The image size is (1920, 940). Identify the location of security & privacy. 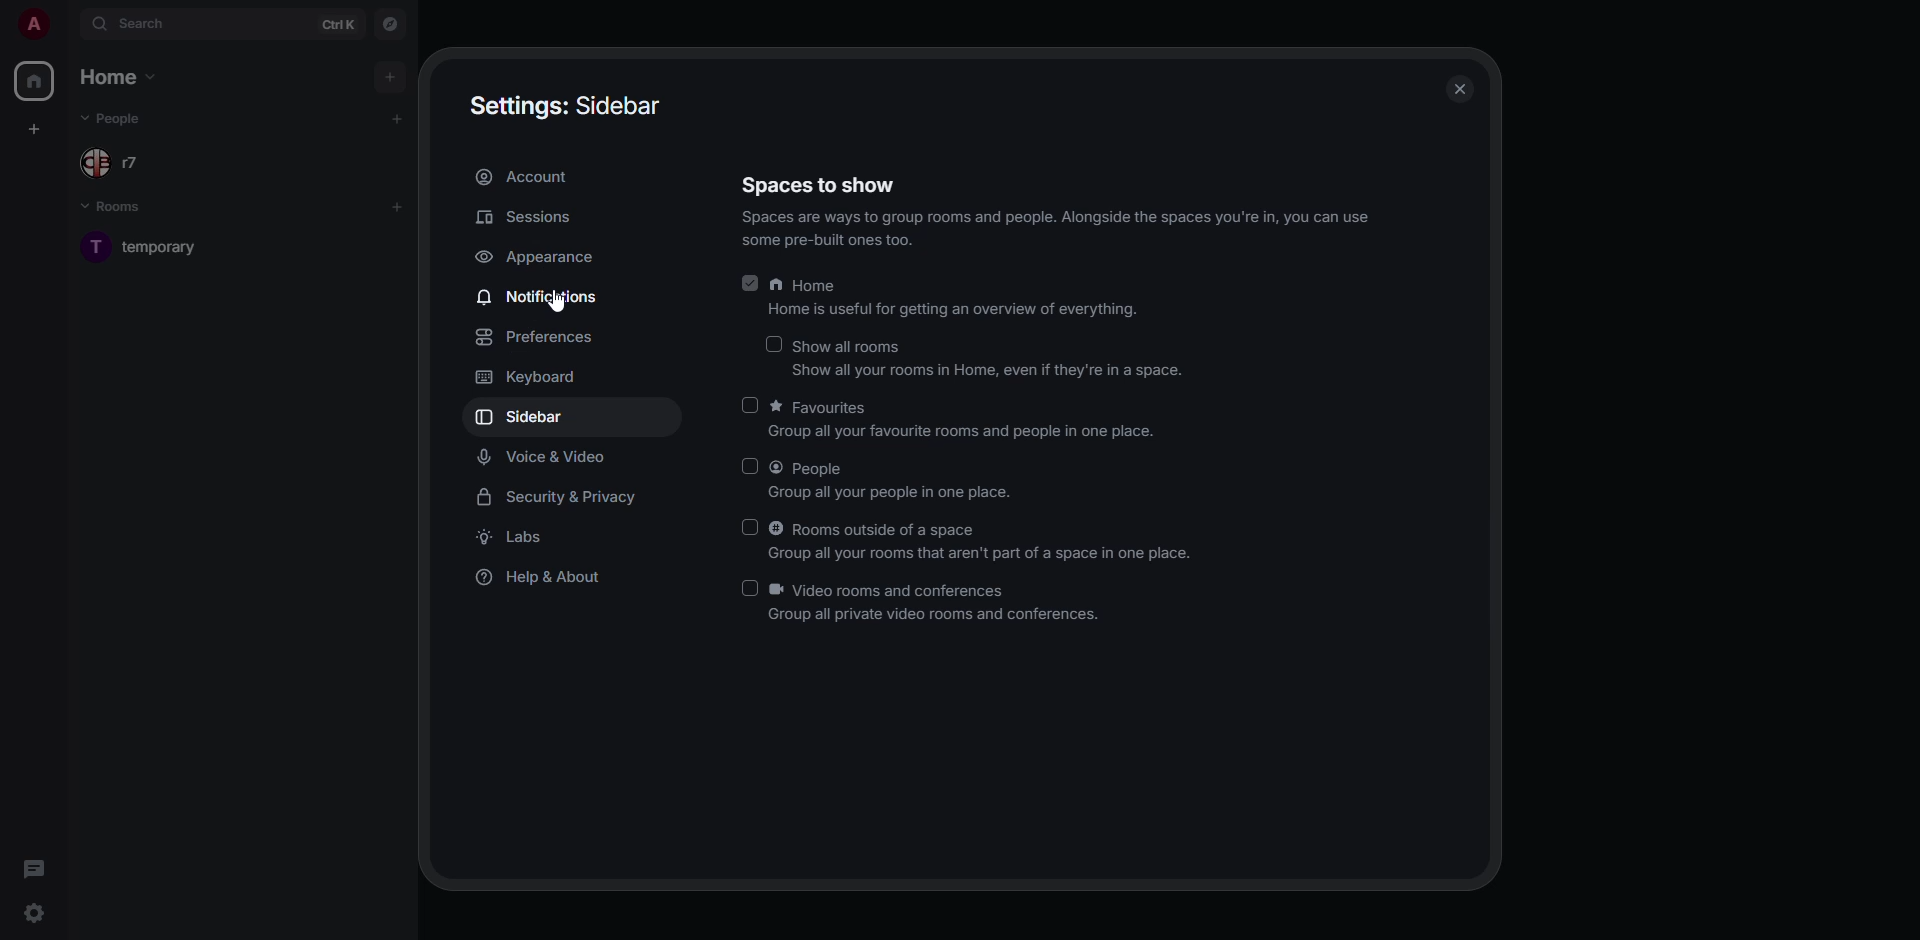
(566, 497).